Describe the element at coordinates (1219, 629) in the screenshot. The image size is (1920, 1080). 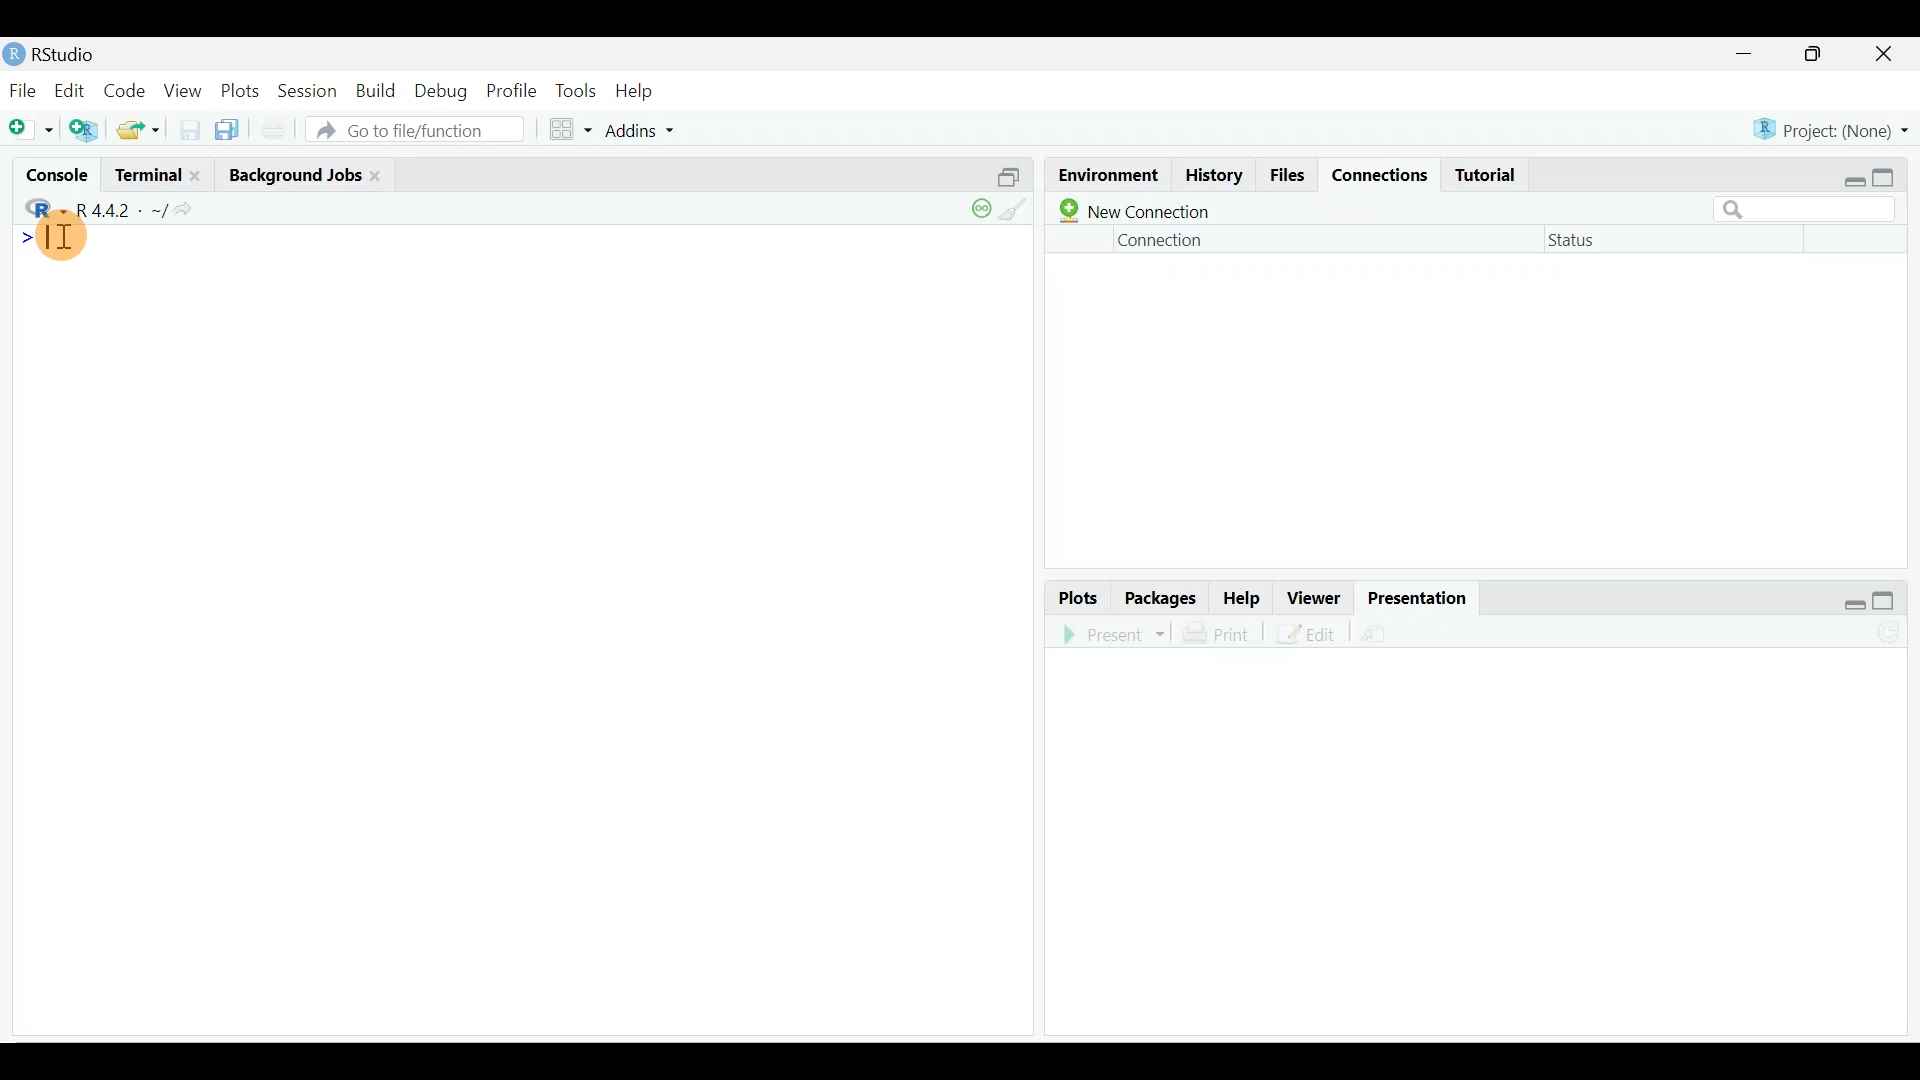
I see `Print` at that location.